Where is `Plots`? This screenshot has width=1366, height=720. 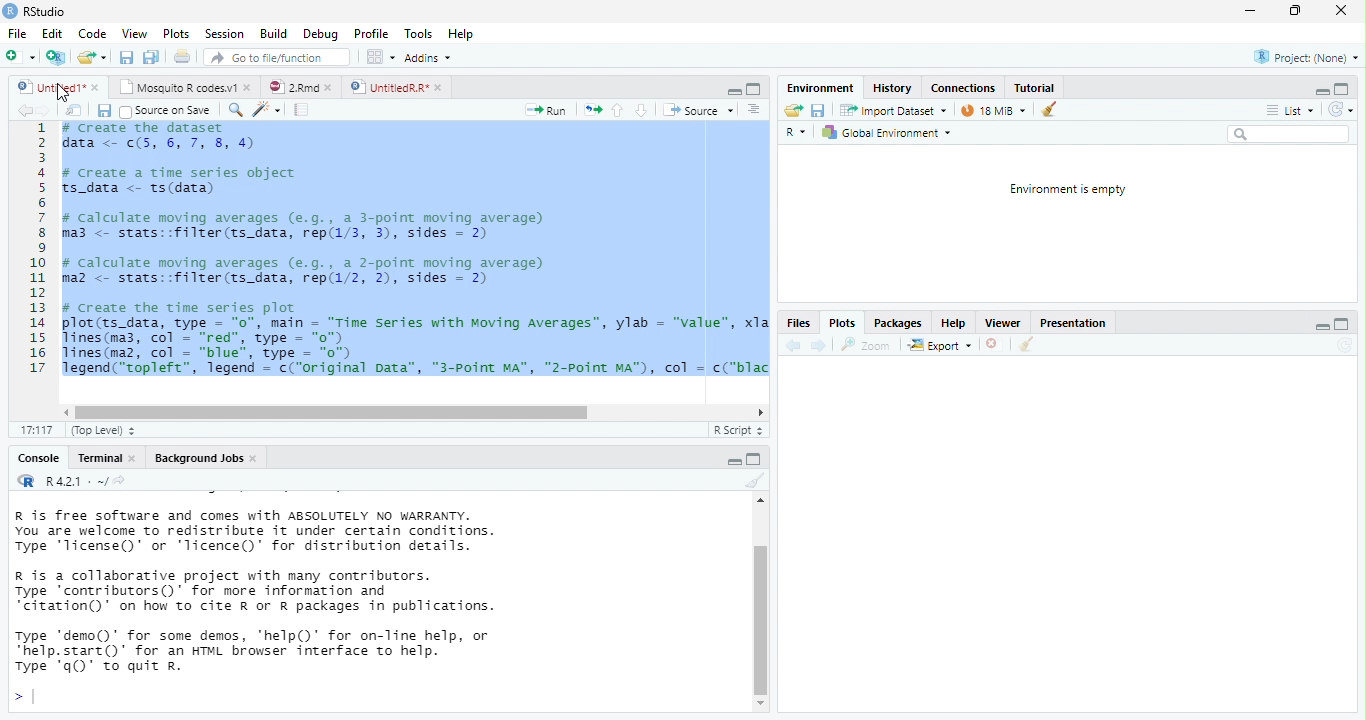 Plots is located at coordinates (177, 34).